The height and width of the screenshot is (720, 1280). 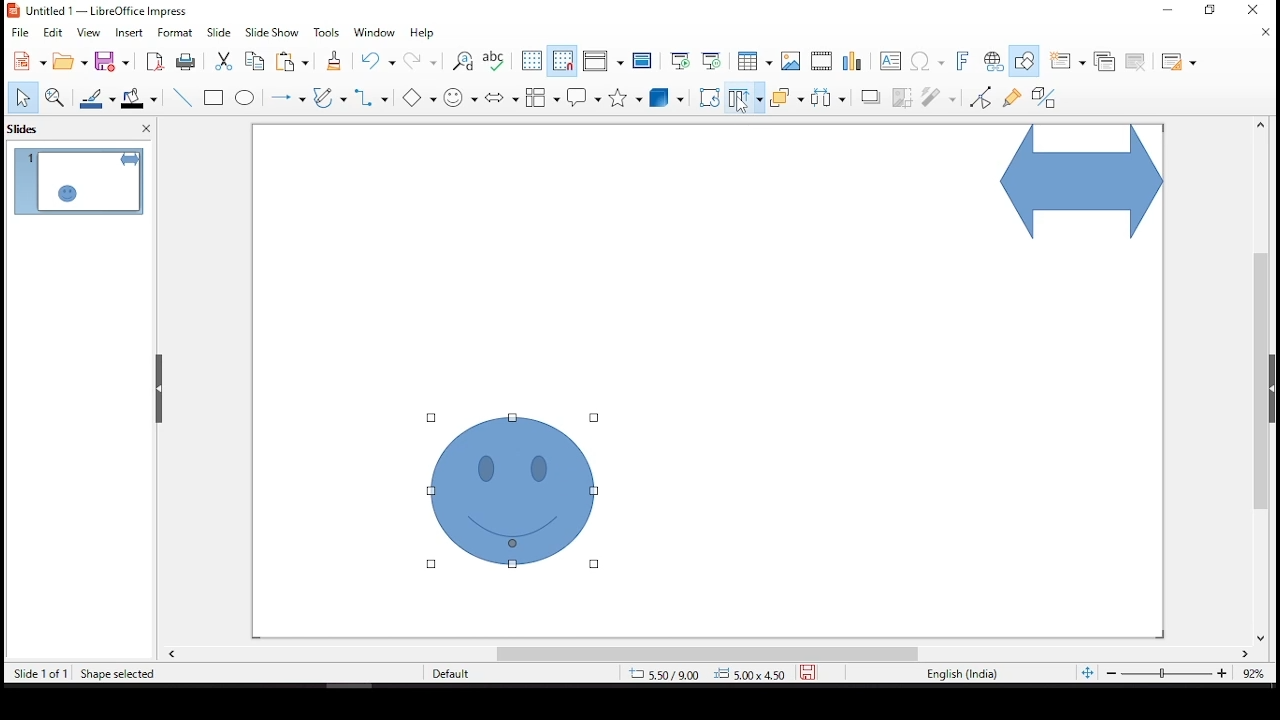 I want to click on rectangle, so click(x=216, y=99).